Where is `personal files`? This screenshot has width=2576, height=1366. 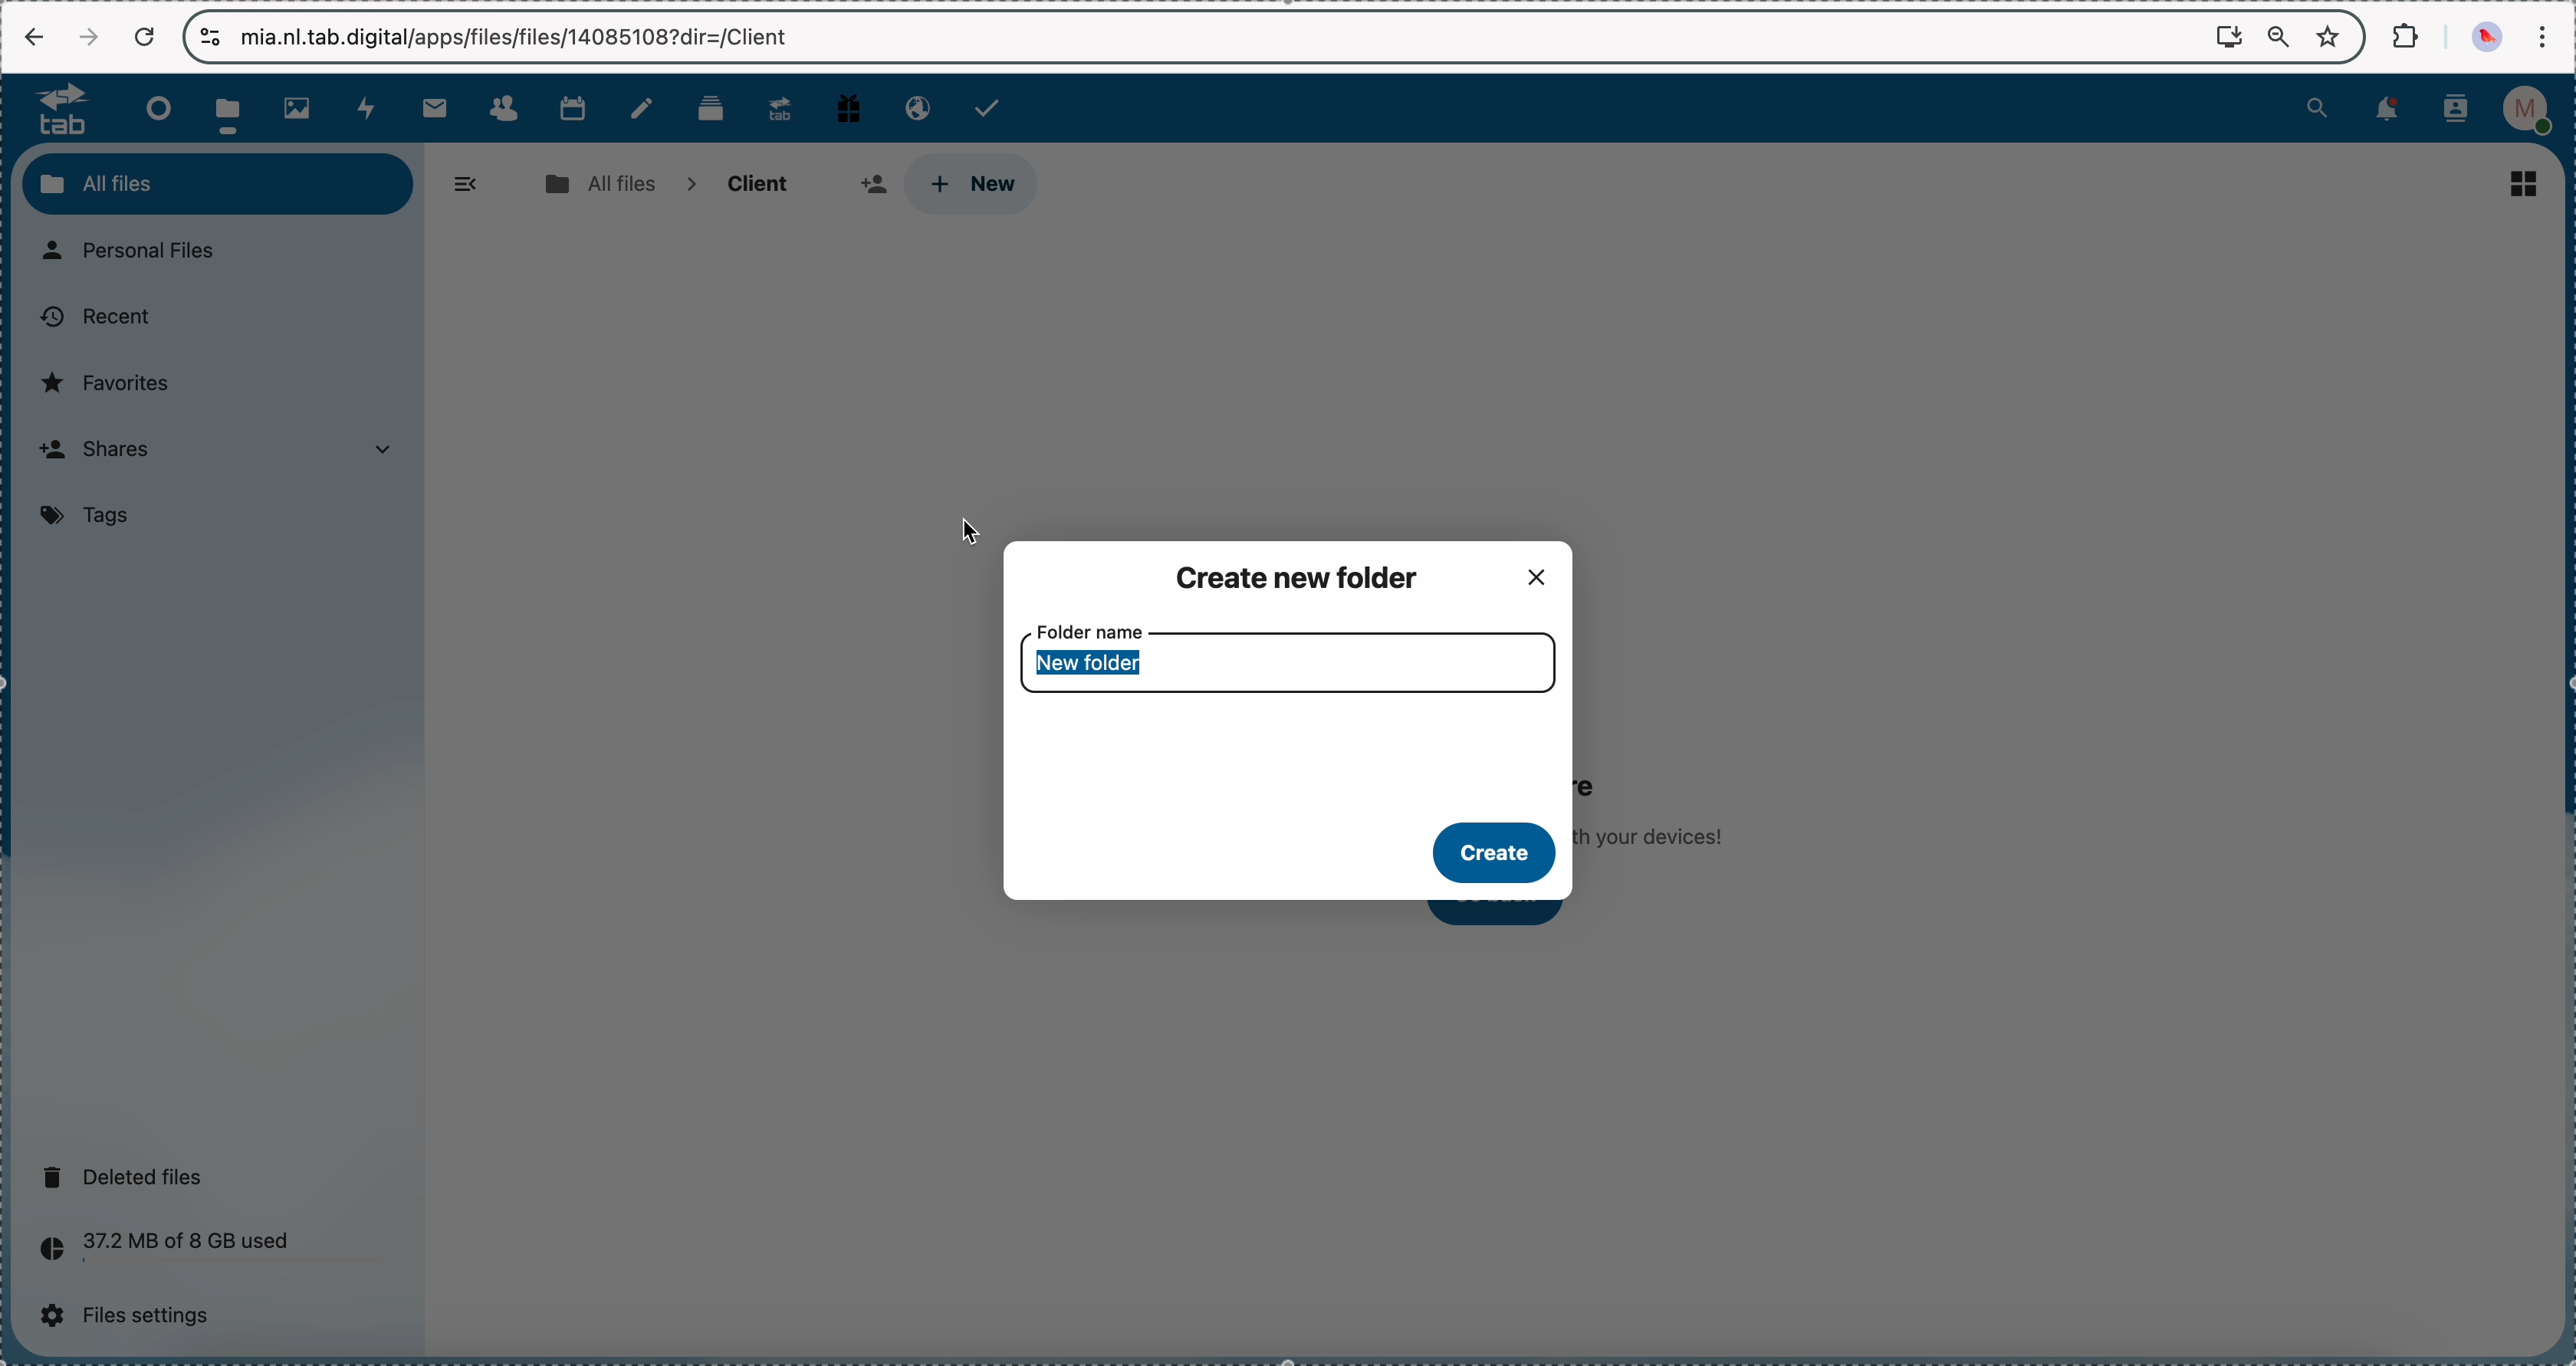 personal files is located at coordinates (139, 252).